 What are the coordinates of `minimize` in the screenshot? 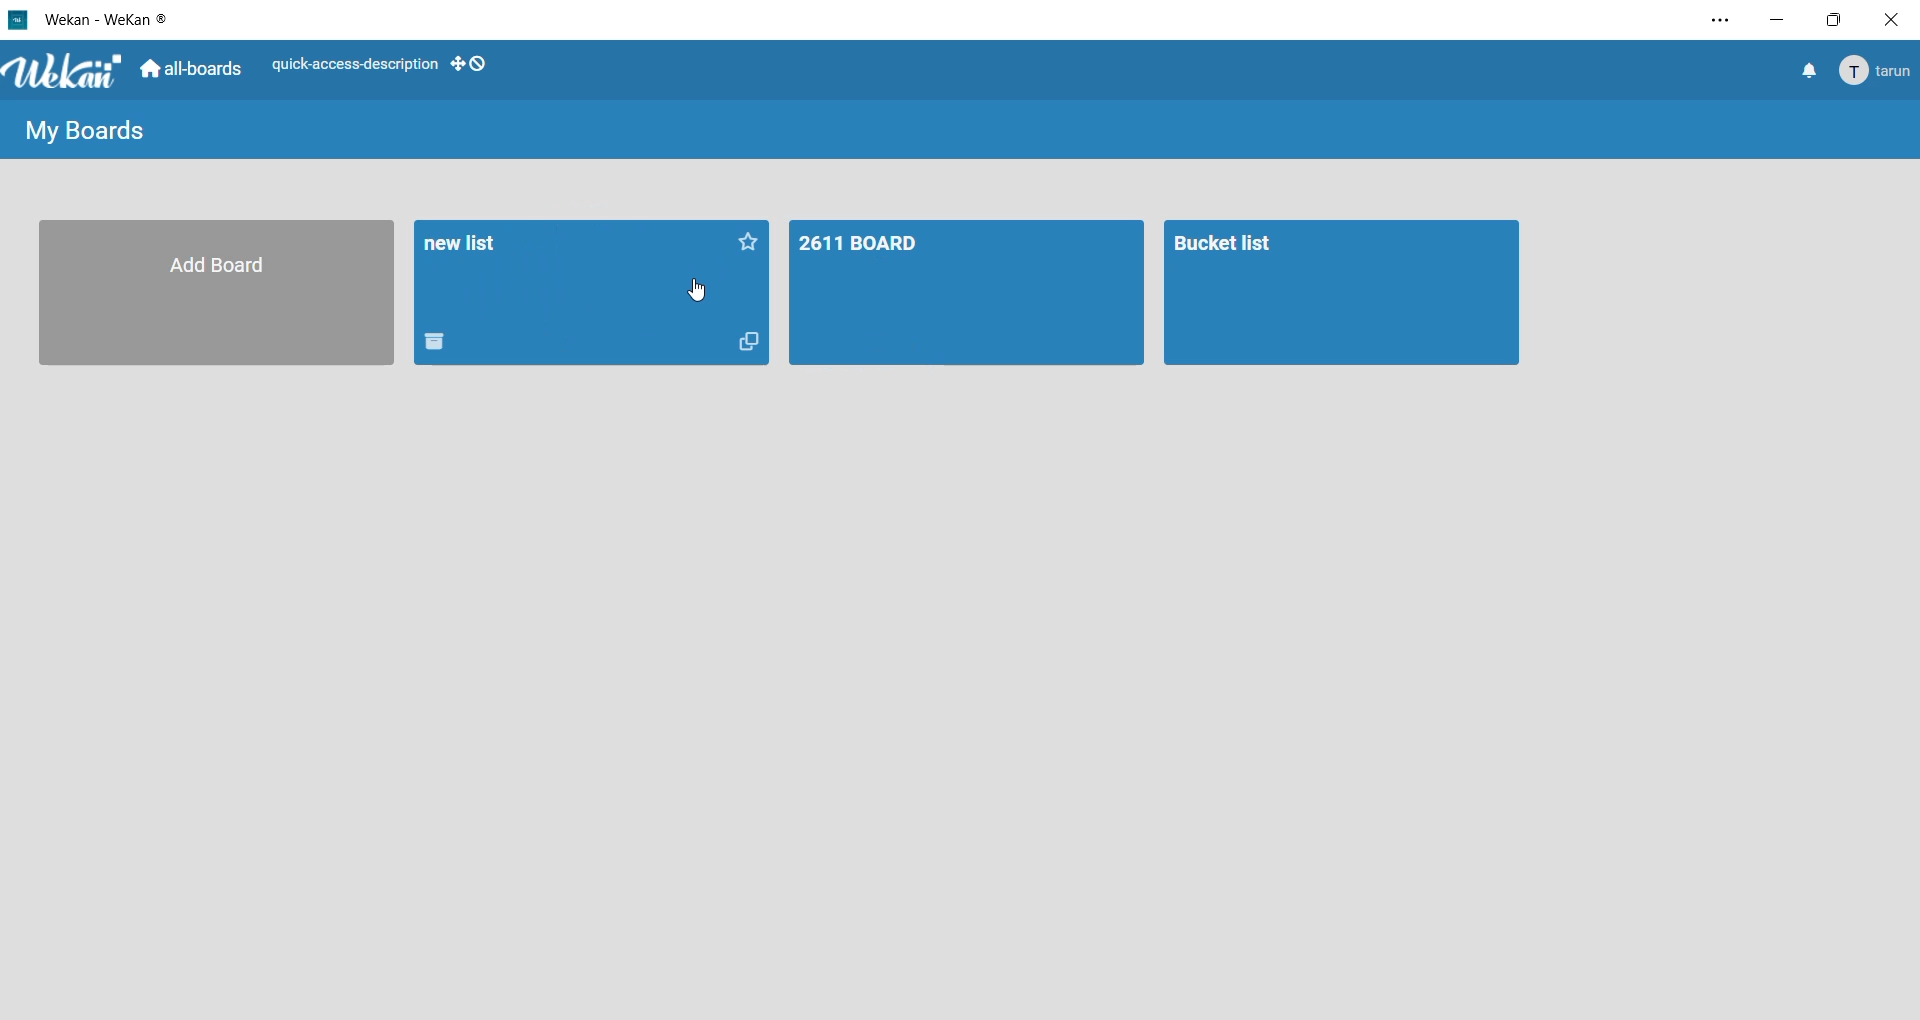 It's located at (1781, 20).